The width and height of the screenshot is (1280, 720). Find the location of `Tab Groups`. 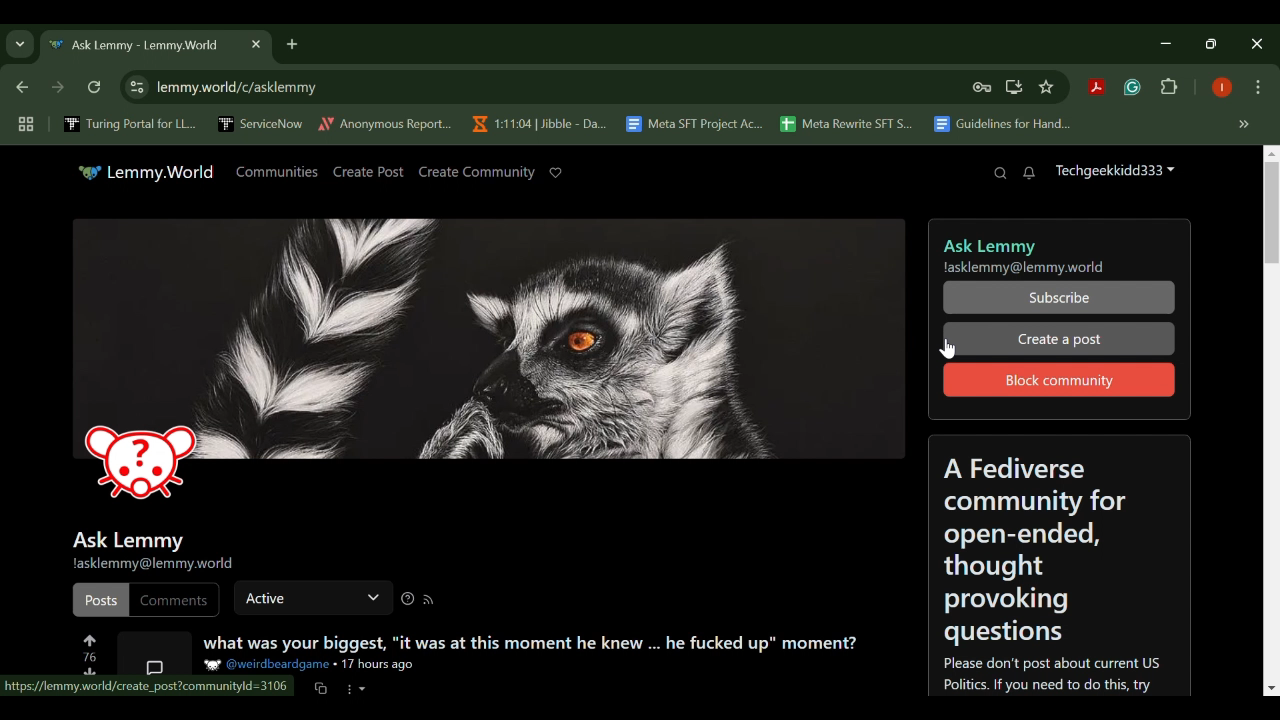

Tab Groups is located at coordinates (23, 125).